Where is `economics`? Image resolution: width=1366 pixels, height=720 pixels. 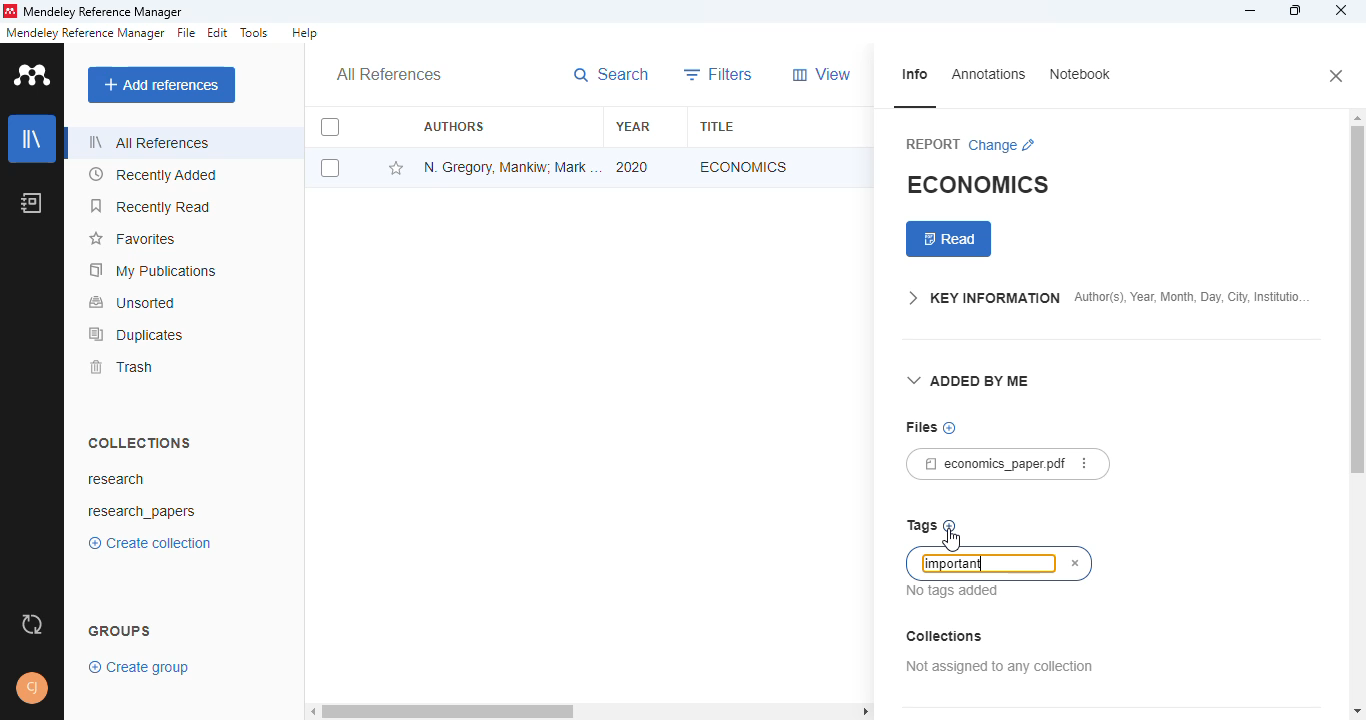
economics is located at coordinates (980, 183).